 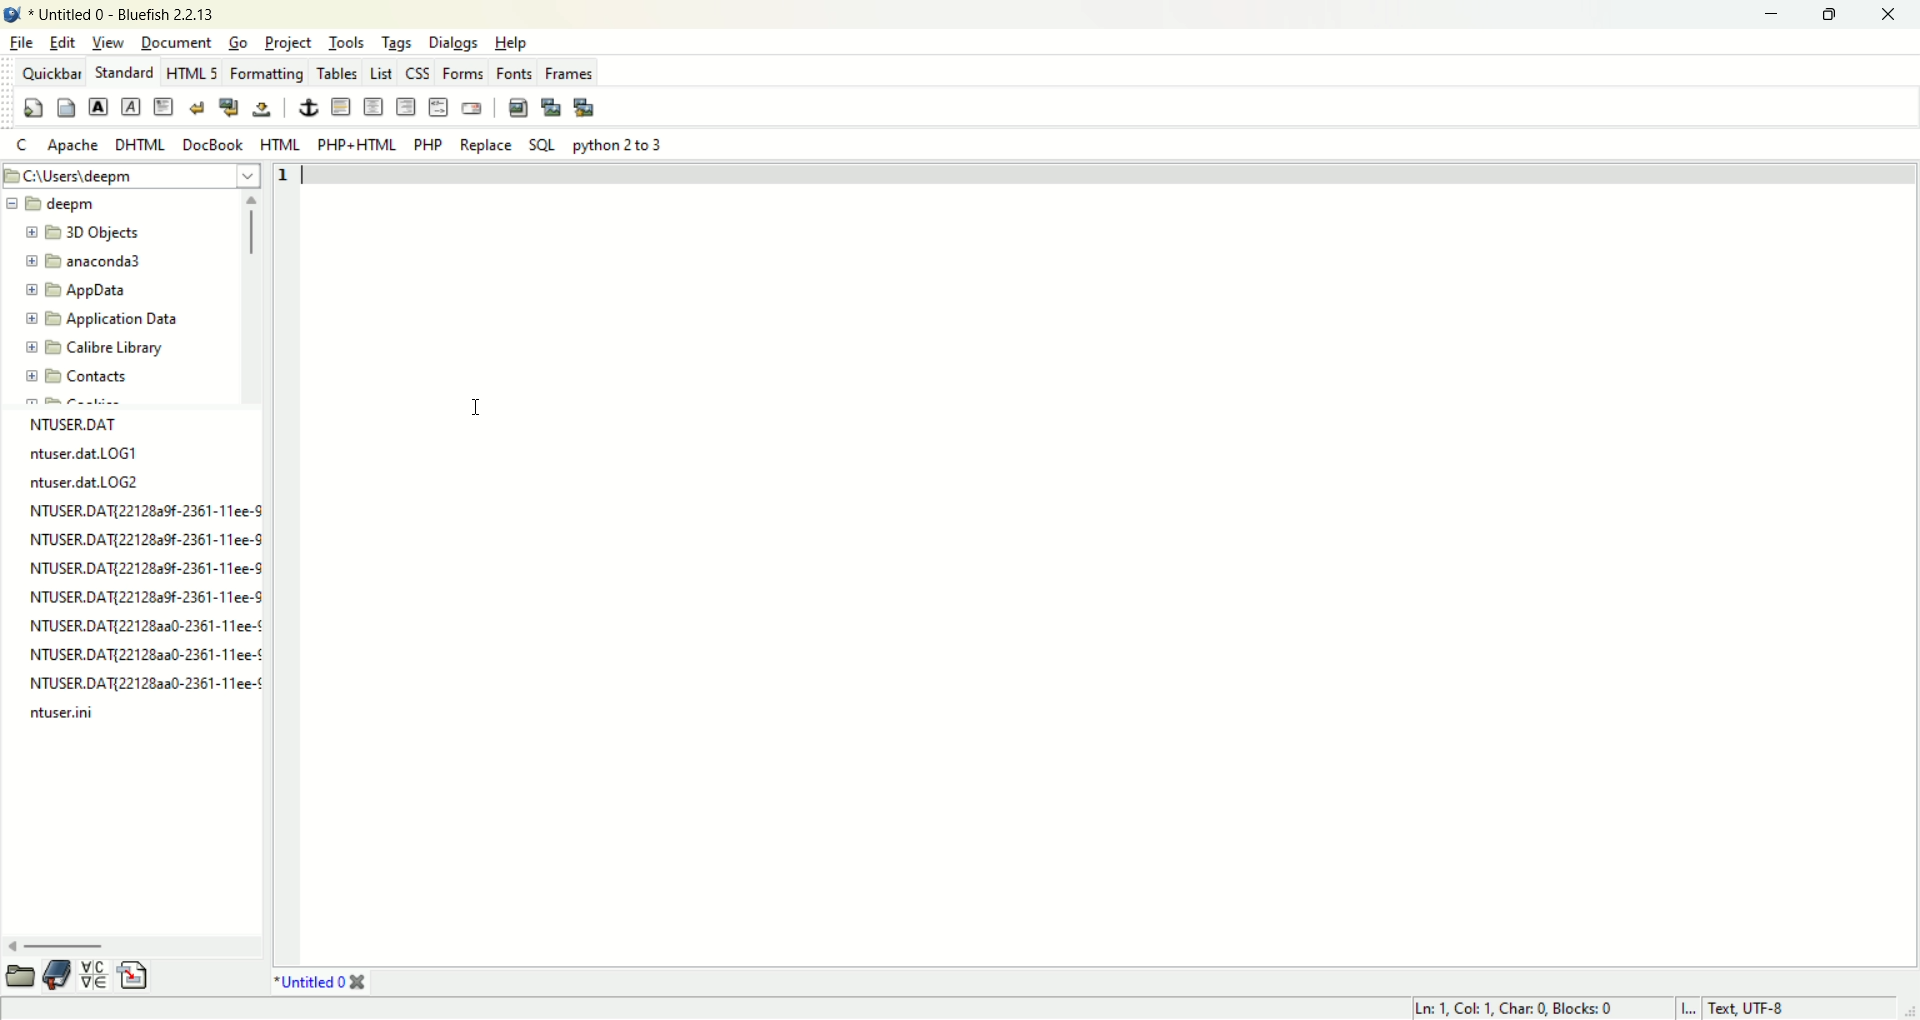 I want to click on body, so click(x=63, y=106).